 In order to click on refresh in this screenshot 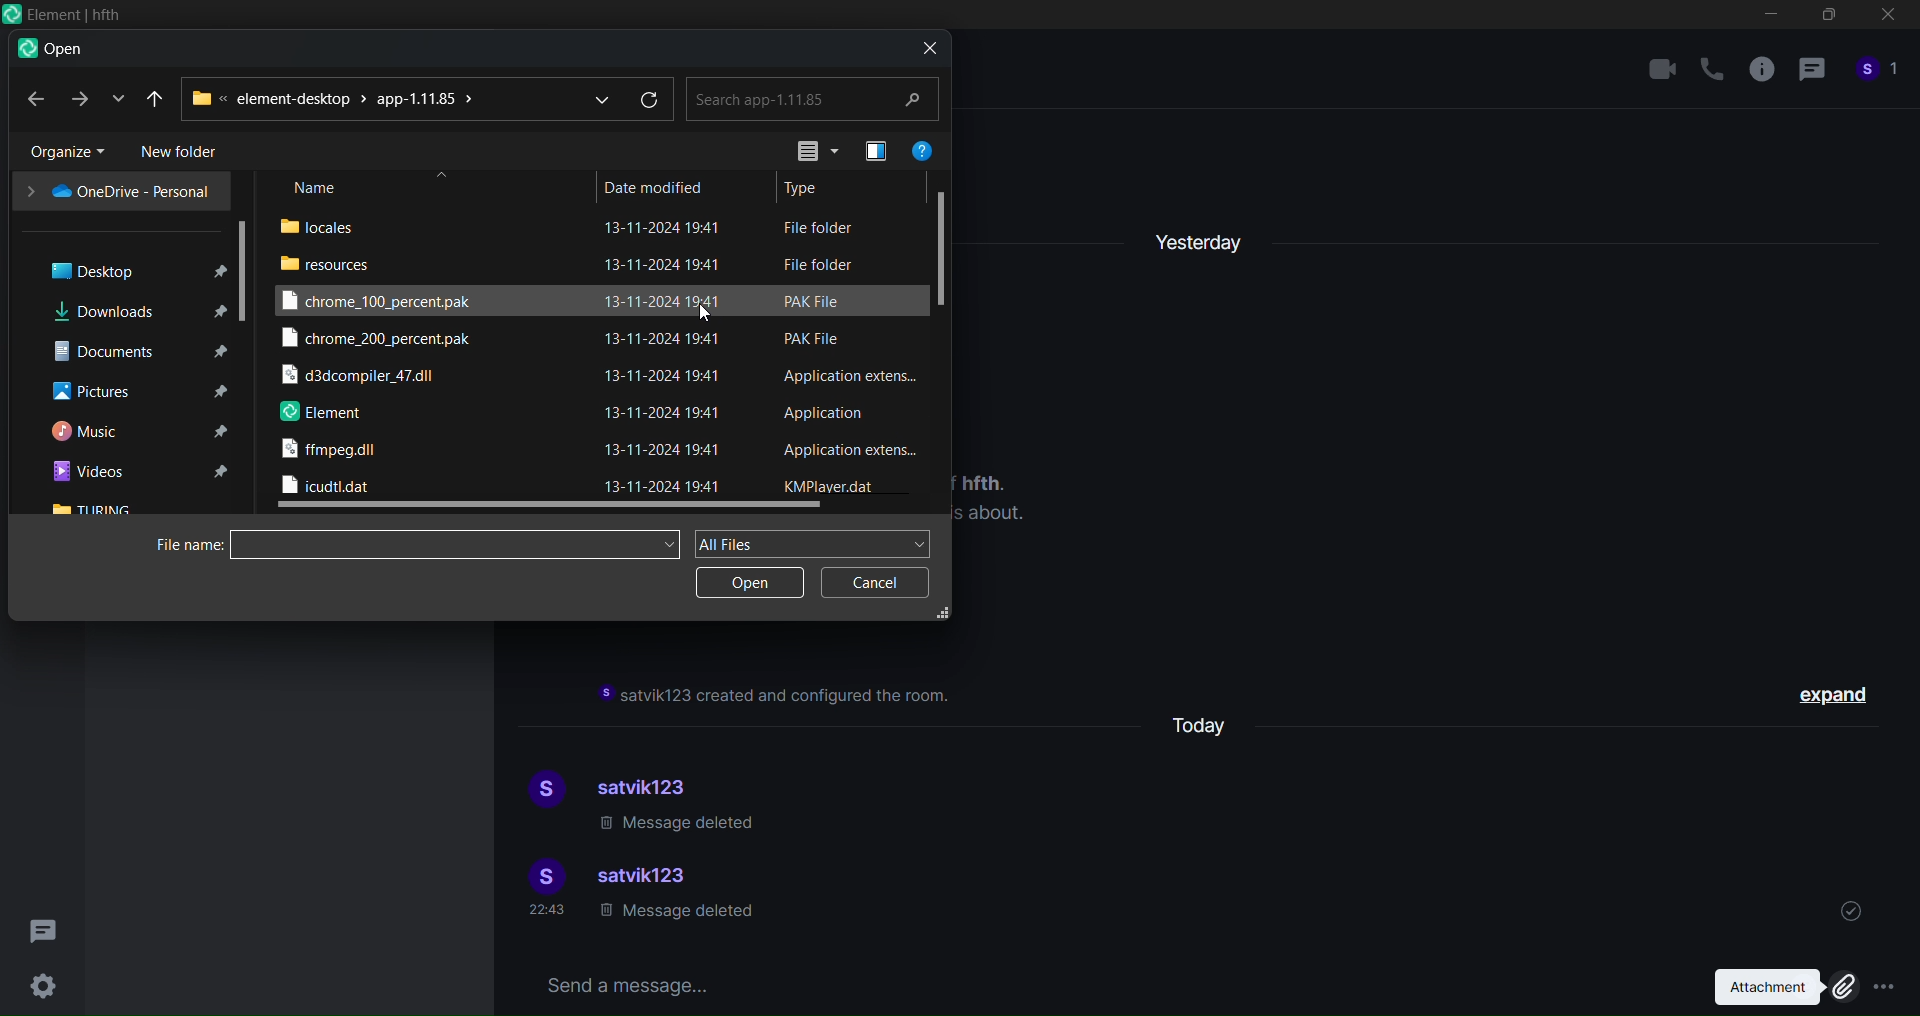, I will do `click(652, 100)`.